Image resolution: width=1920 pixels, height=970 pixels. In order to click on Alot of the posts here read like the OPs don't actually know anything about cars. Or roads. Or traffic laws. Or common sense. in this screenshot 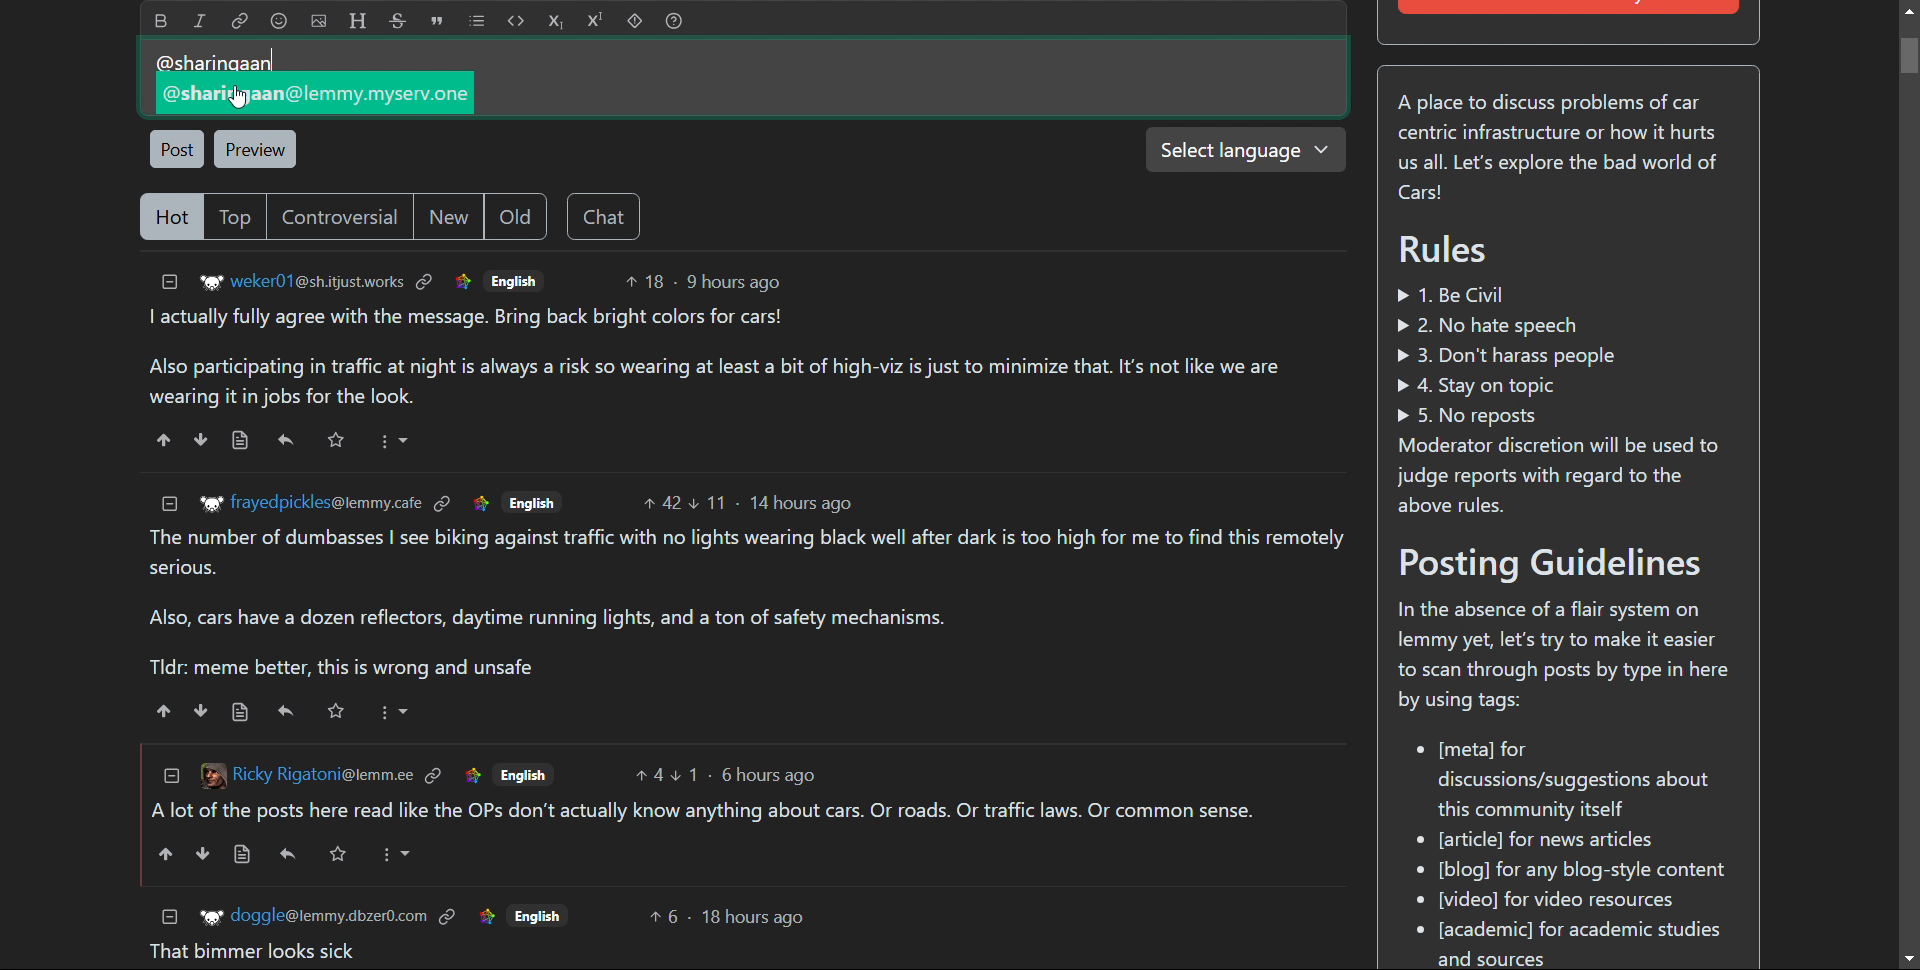, I will do `click(706, 813)`.